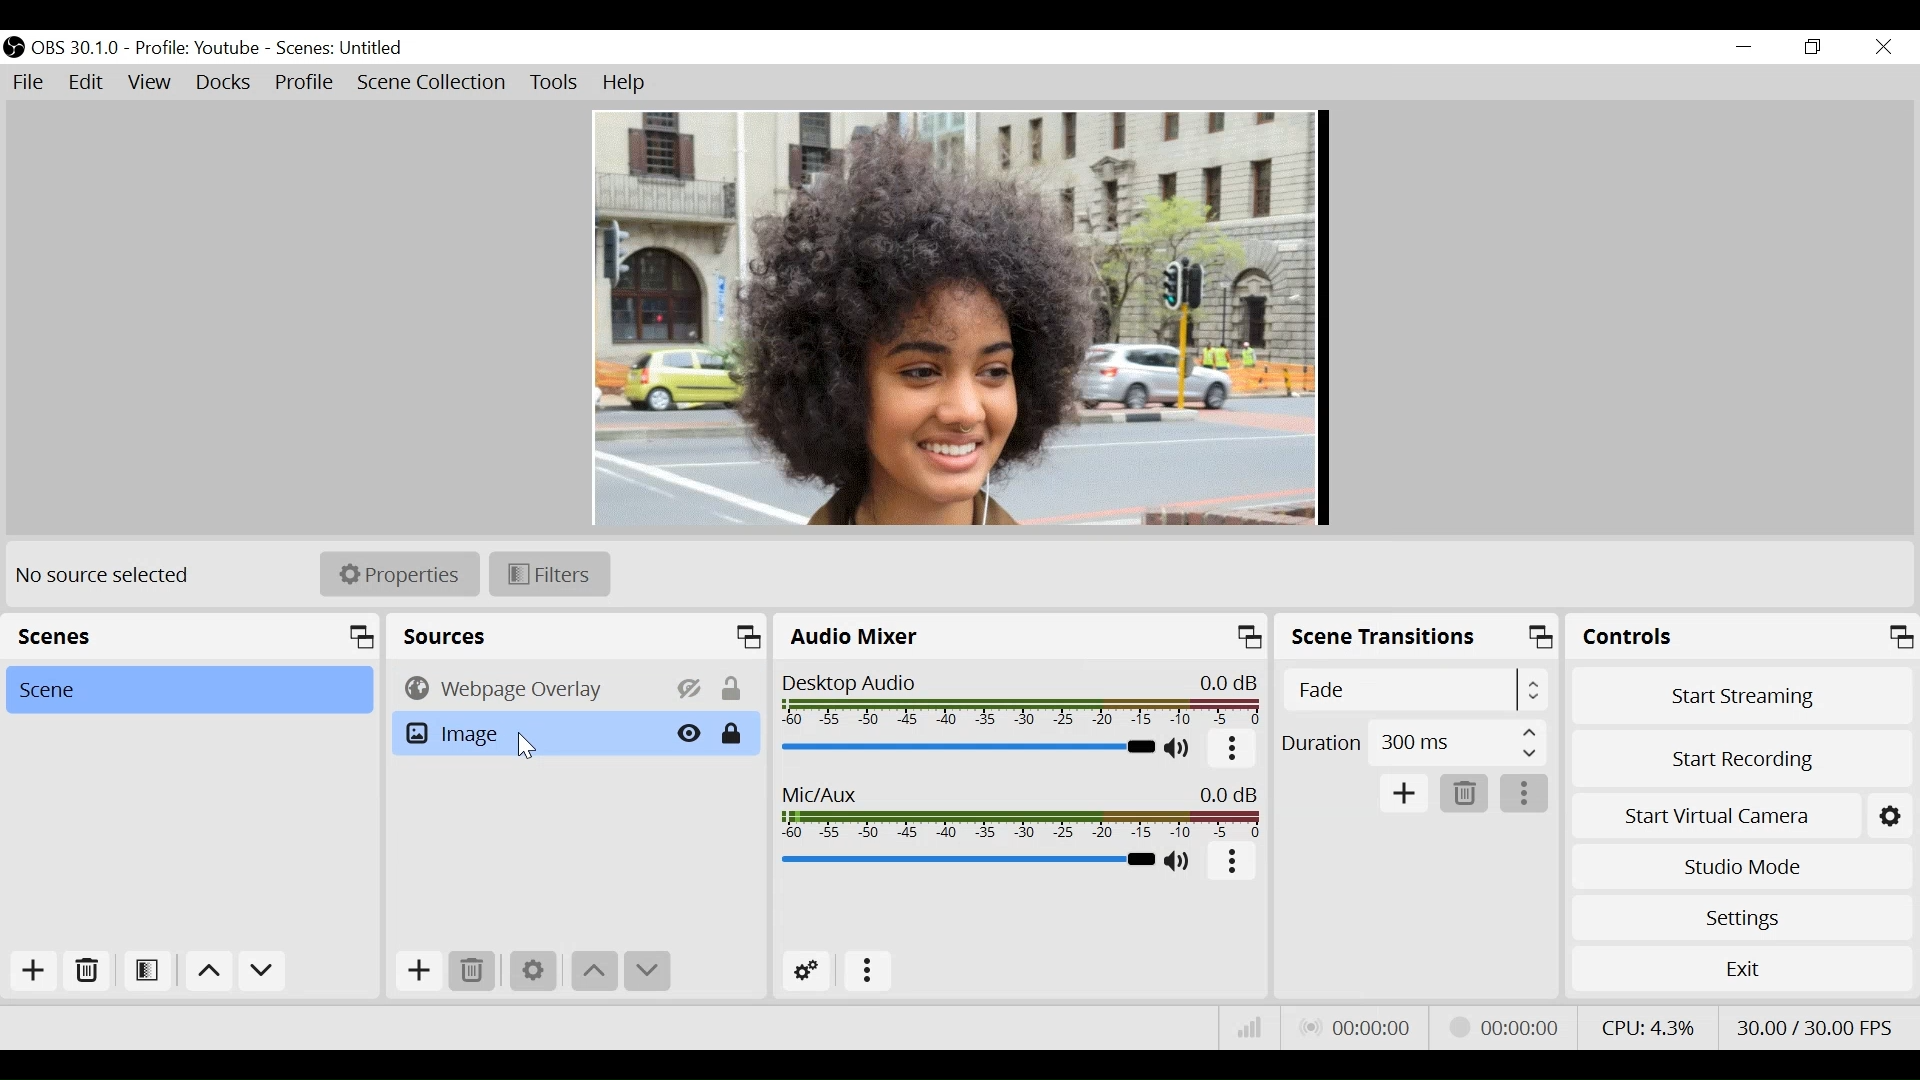 The width and height of the screenshot is (1920, 1080). I want to click on Start Recording, so click(1742, 762).